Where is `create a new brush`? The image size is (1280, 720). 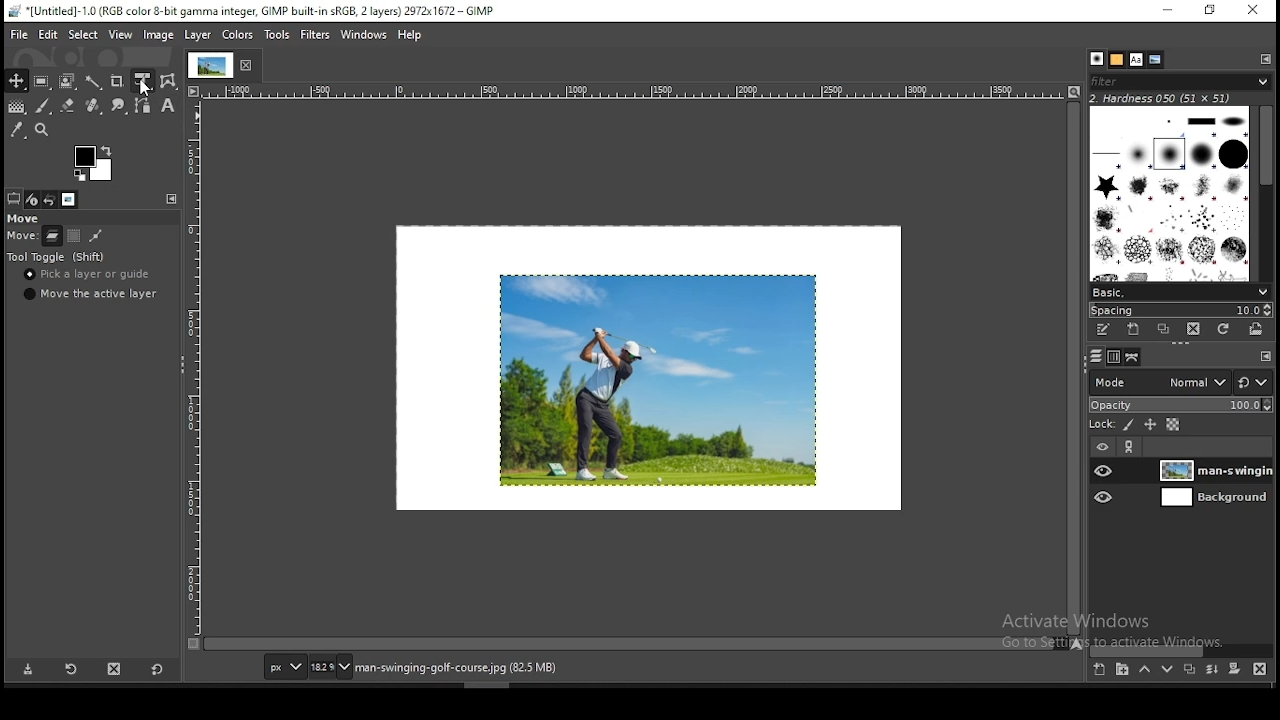 create a new brush is located at coordinates (1132, 330).